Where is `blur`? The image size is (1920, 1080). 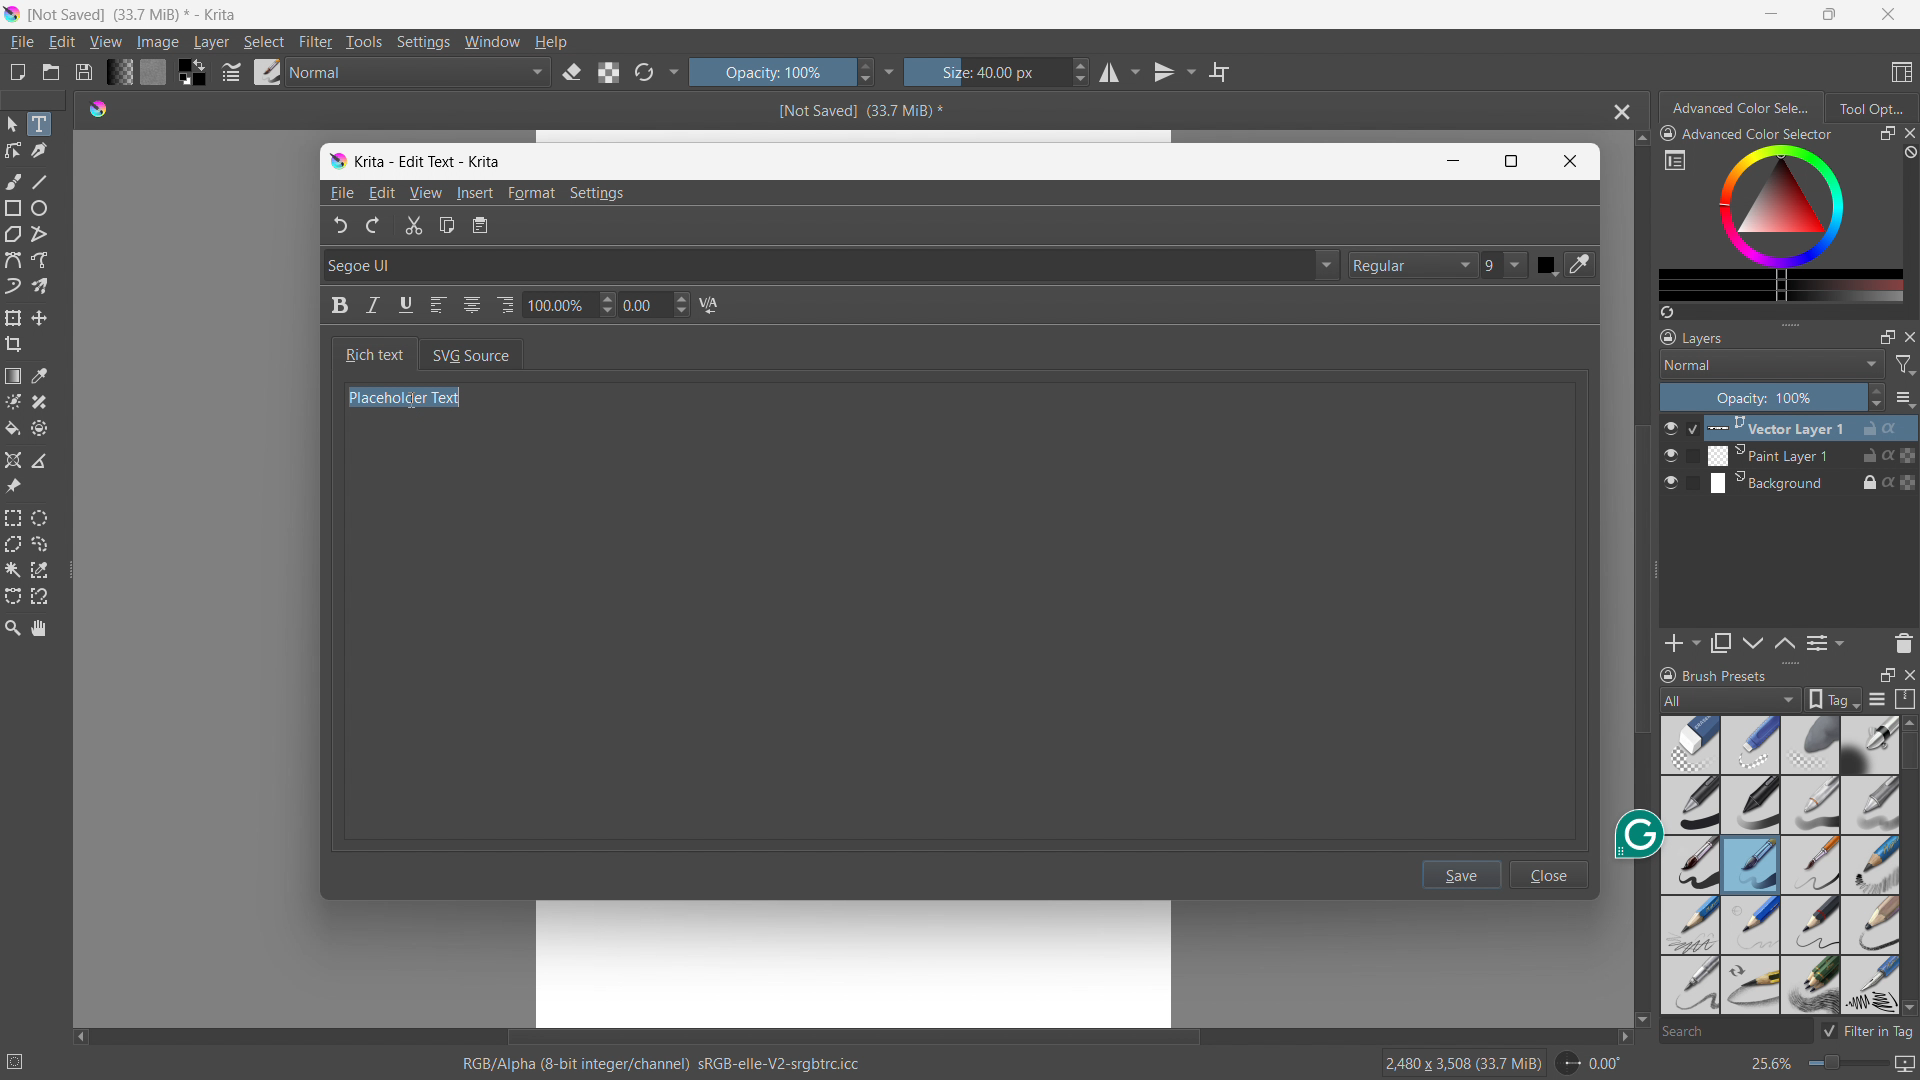
blur is located at coordinates (1809, 745).